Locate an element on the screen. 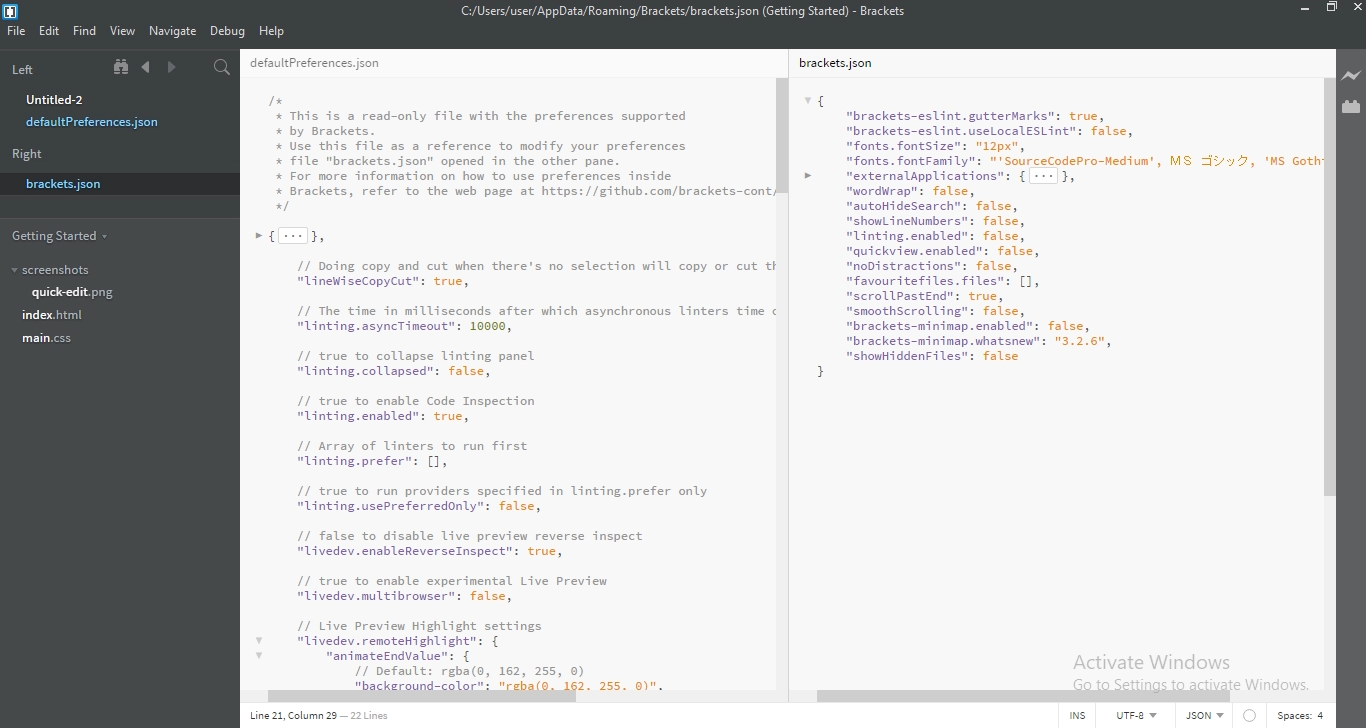  right is located at coordinates (31, 154).